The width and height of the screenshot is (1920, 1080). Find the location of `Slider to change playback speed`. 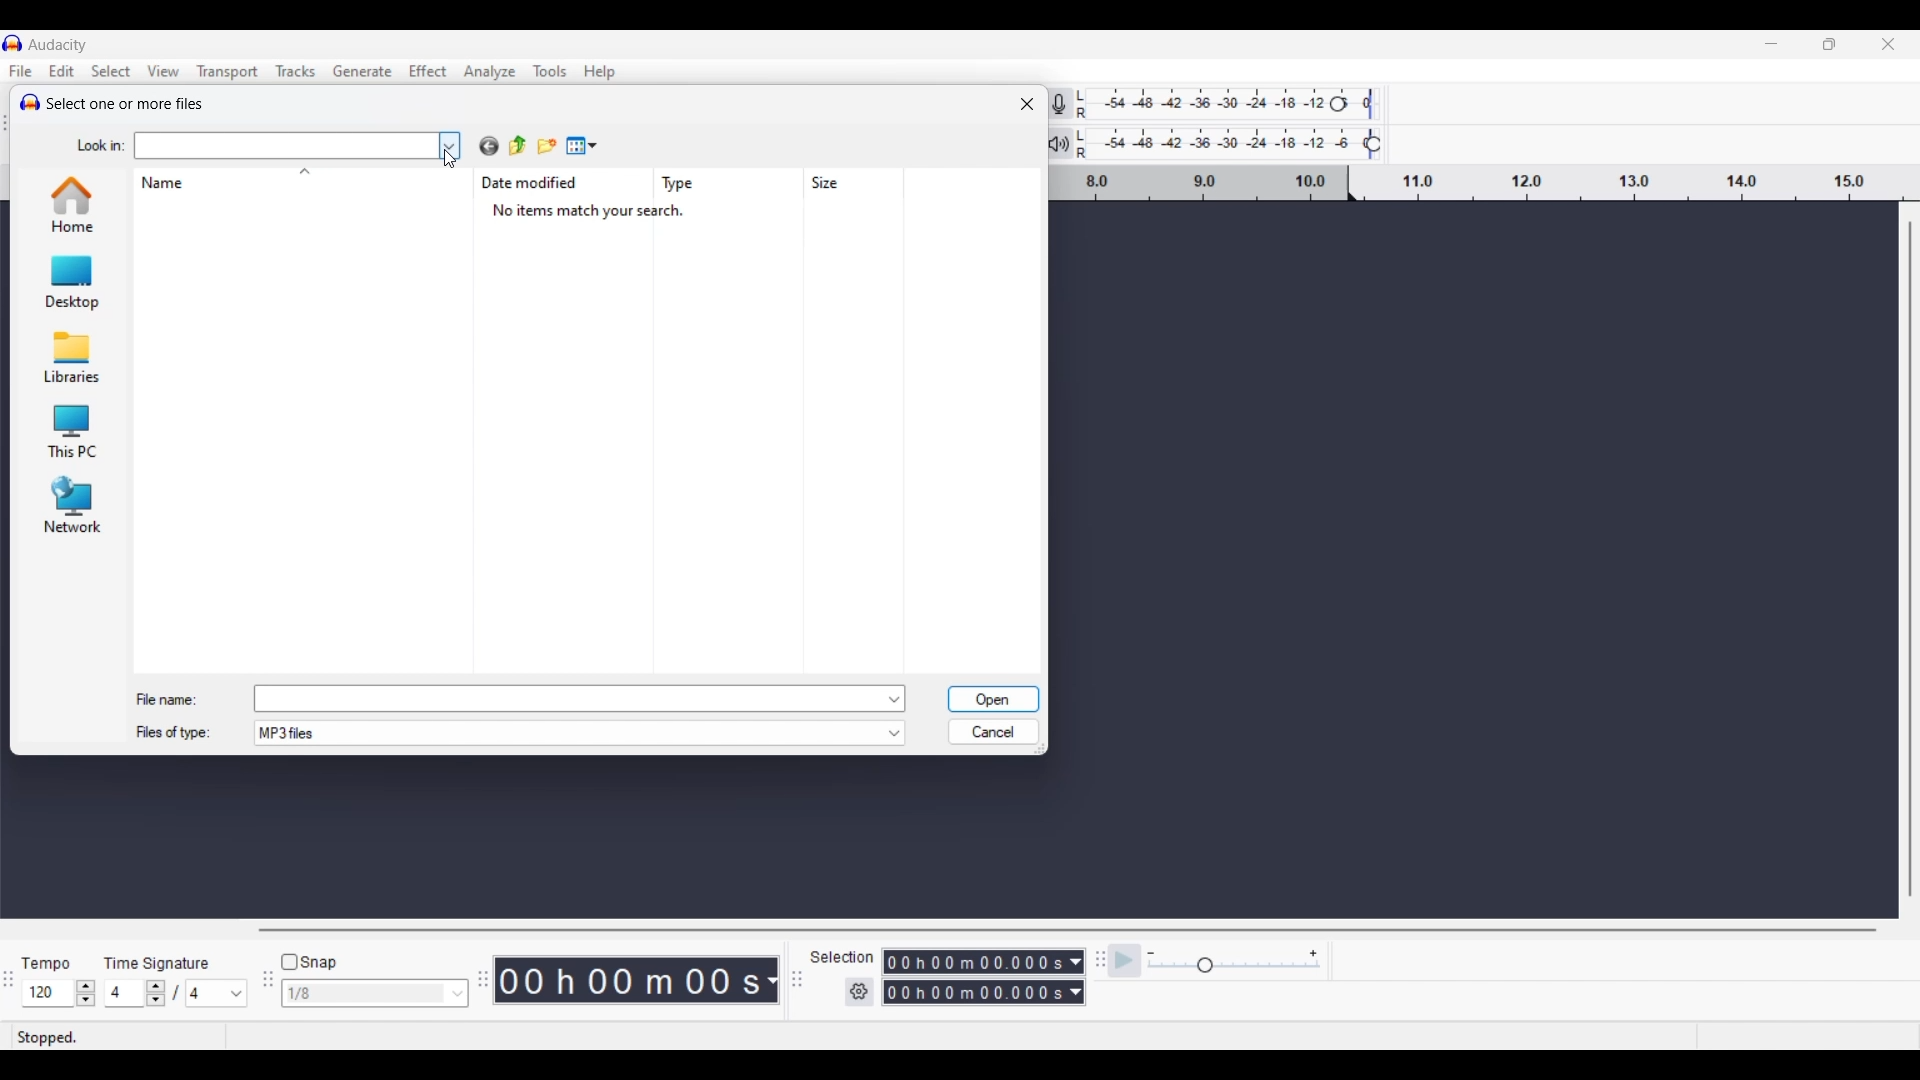

Slider to change playback speed is located at coordinates (1232, 967).